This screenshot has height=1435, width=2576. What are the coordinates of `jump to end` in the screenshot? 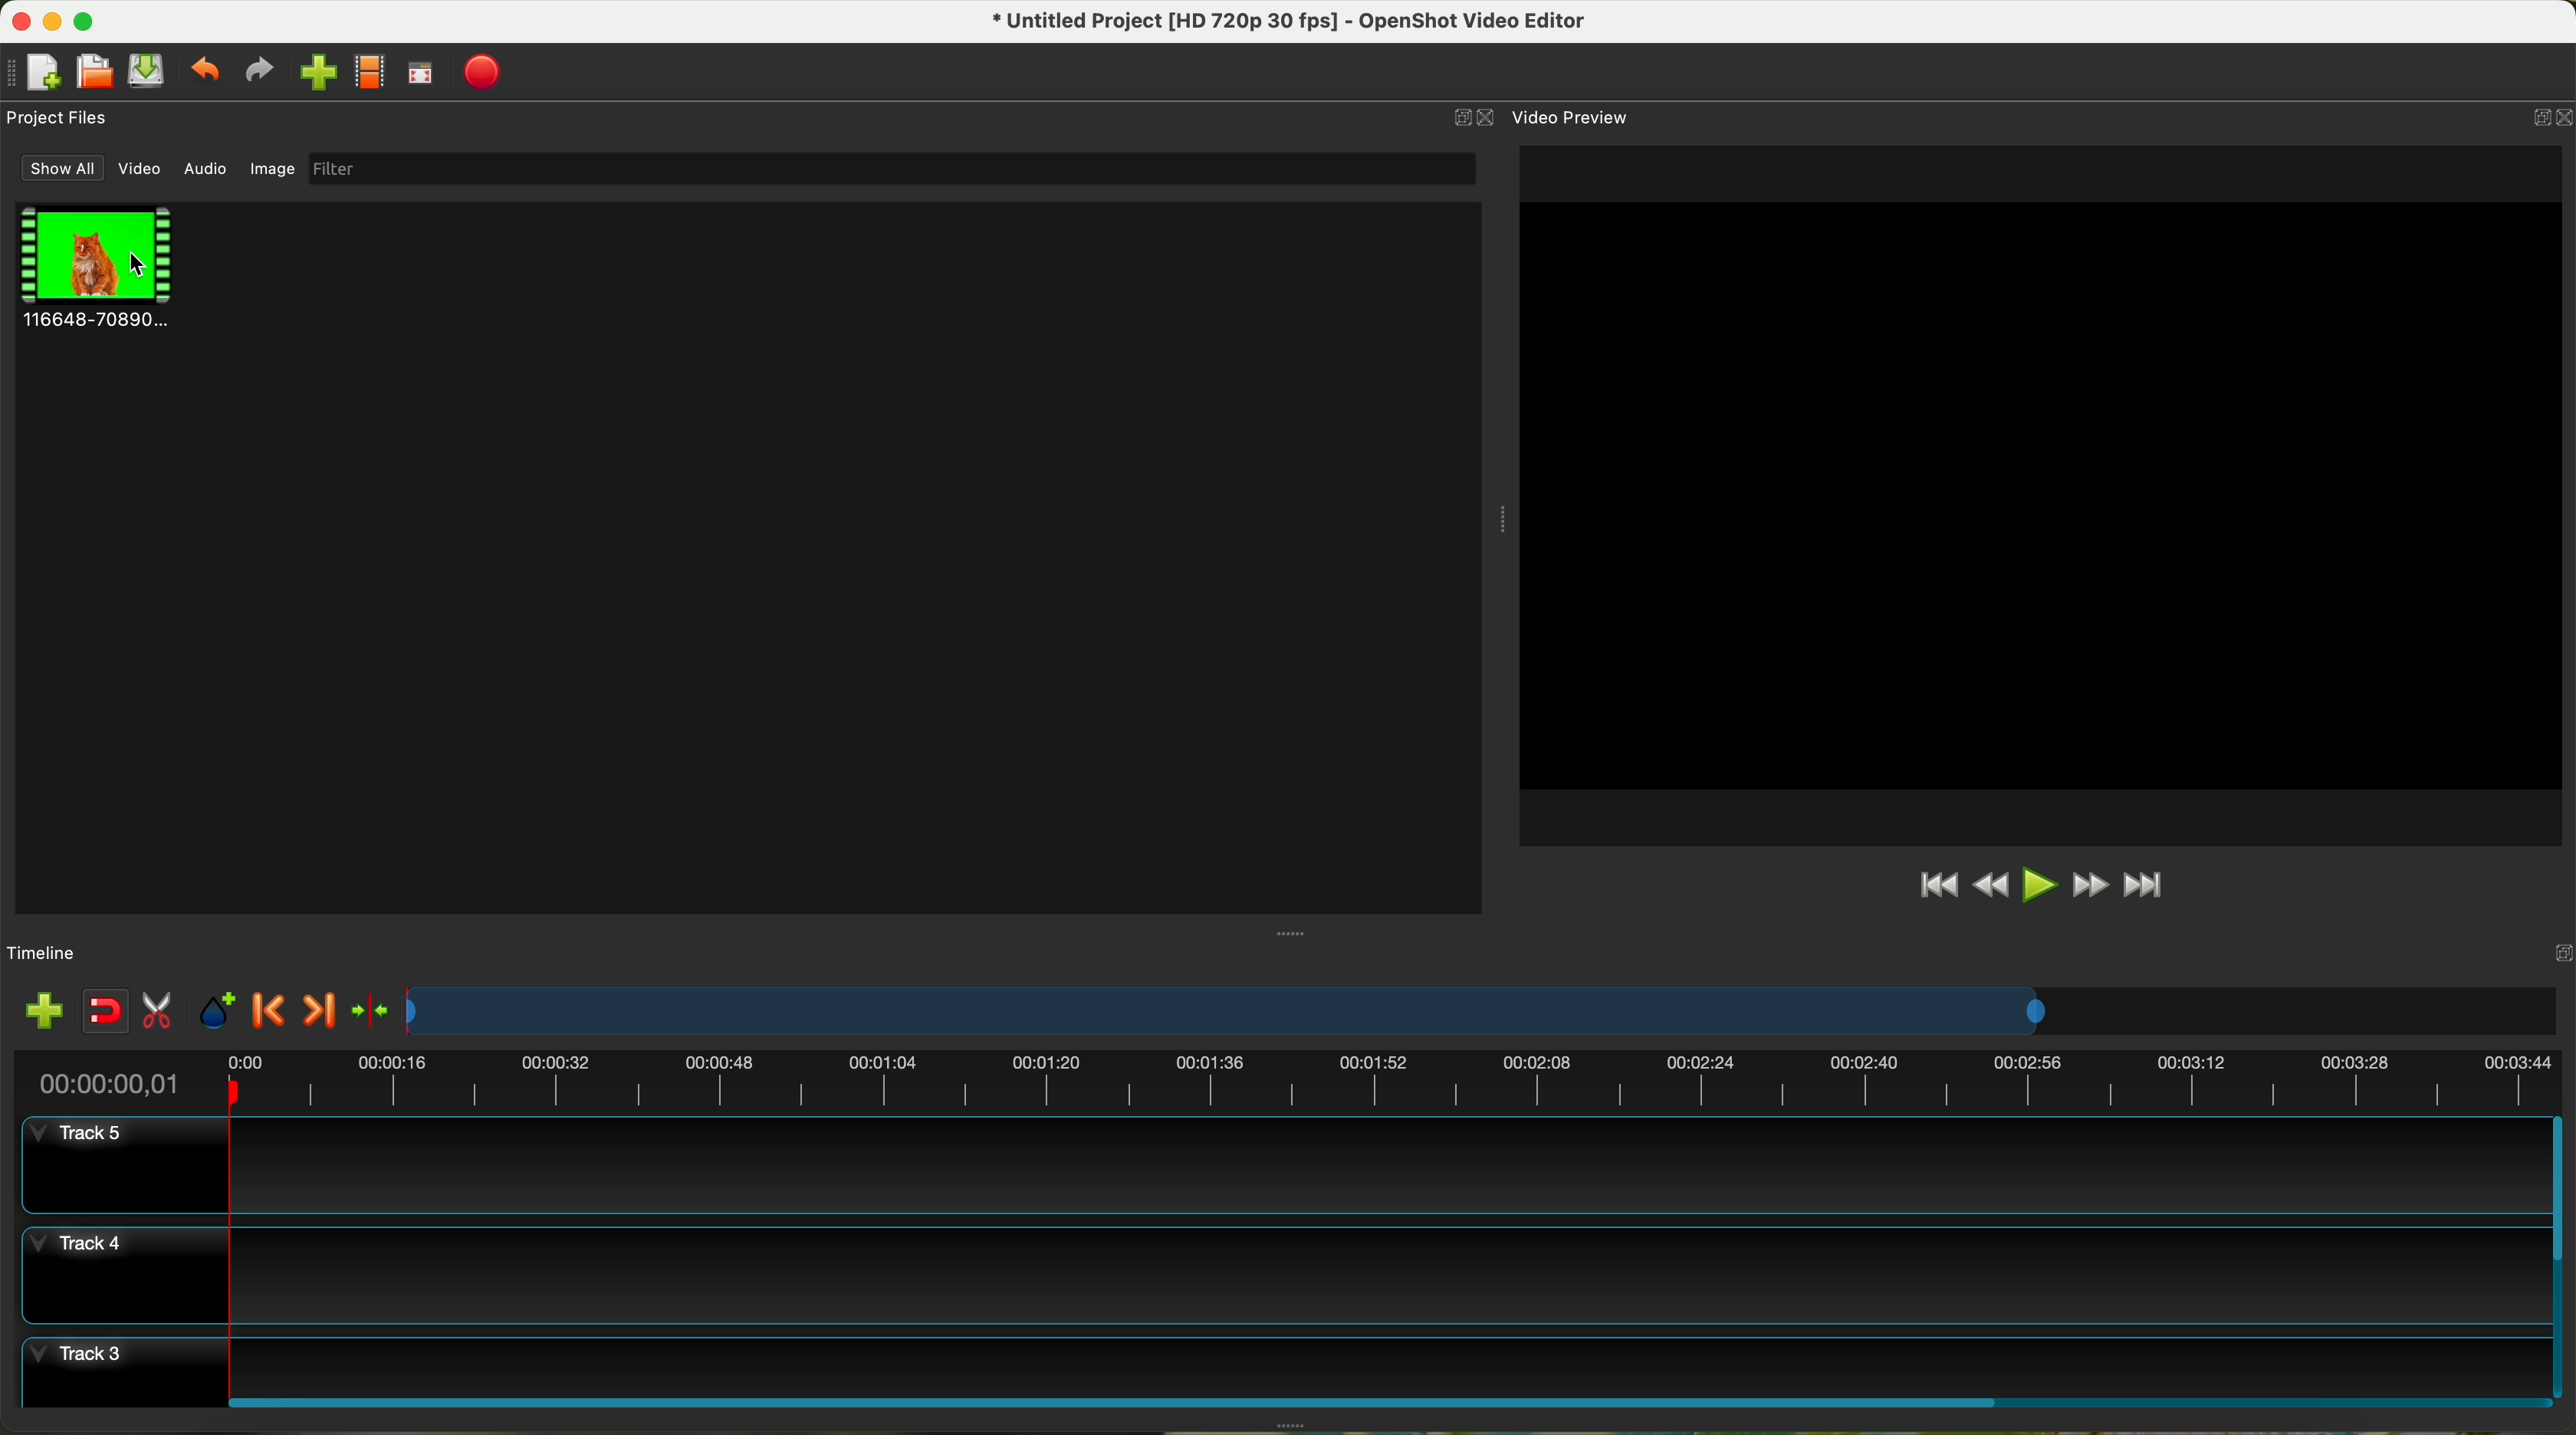 It's located at (2146, 887).